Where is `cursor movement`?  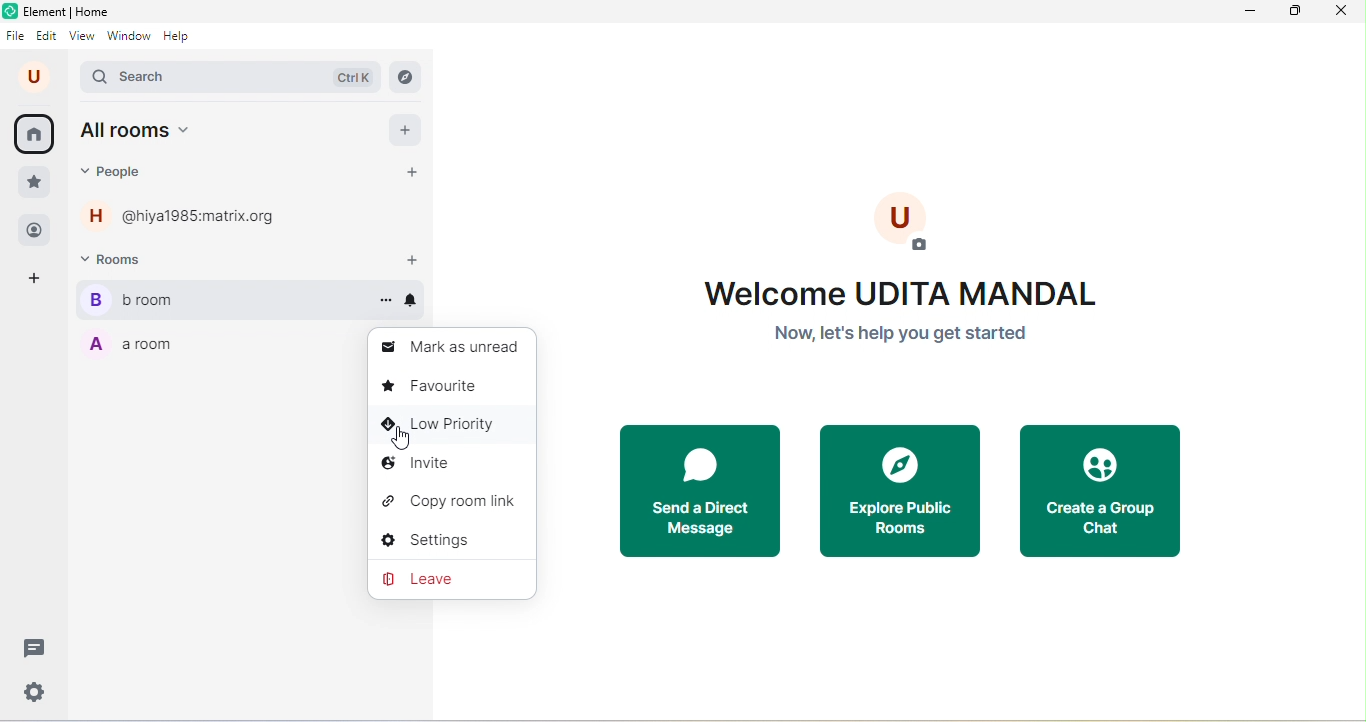 cursor movement is located at coordinates (402, 434).